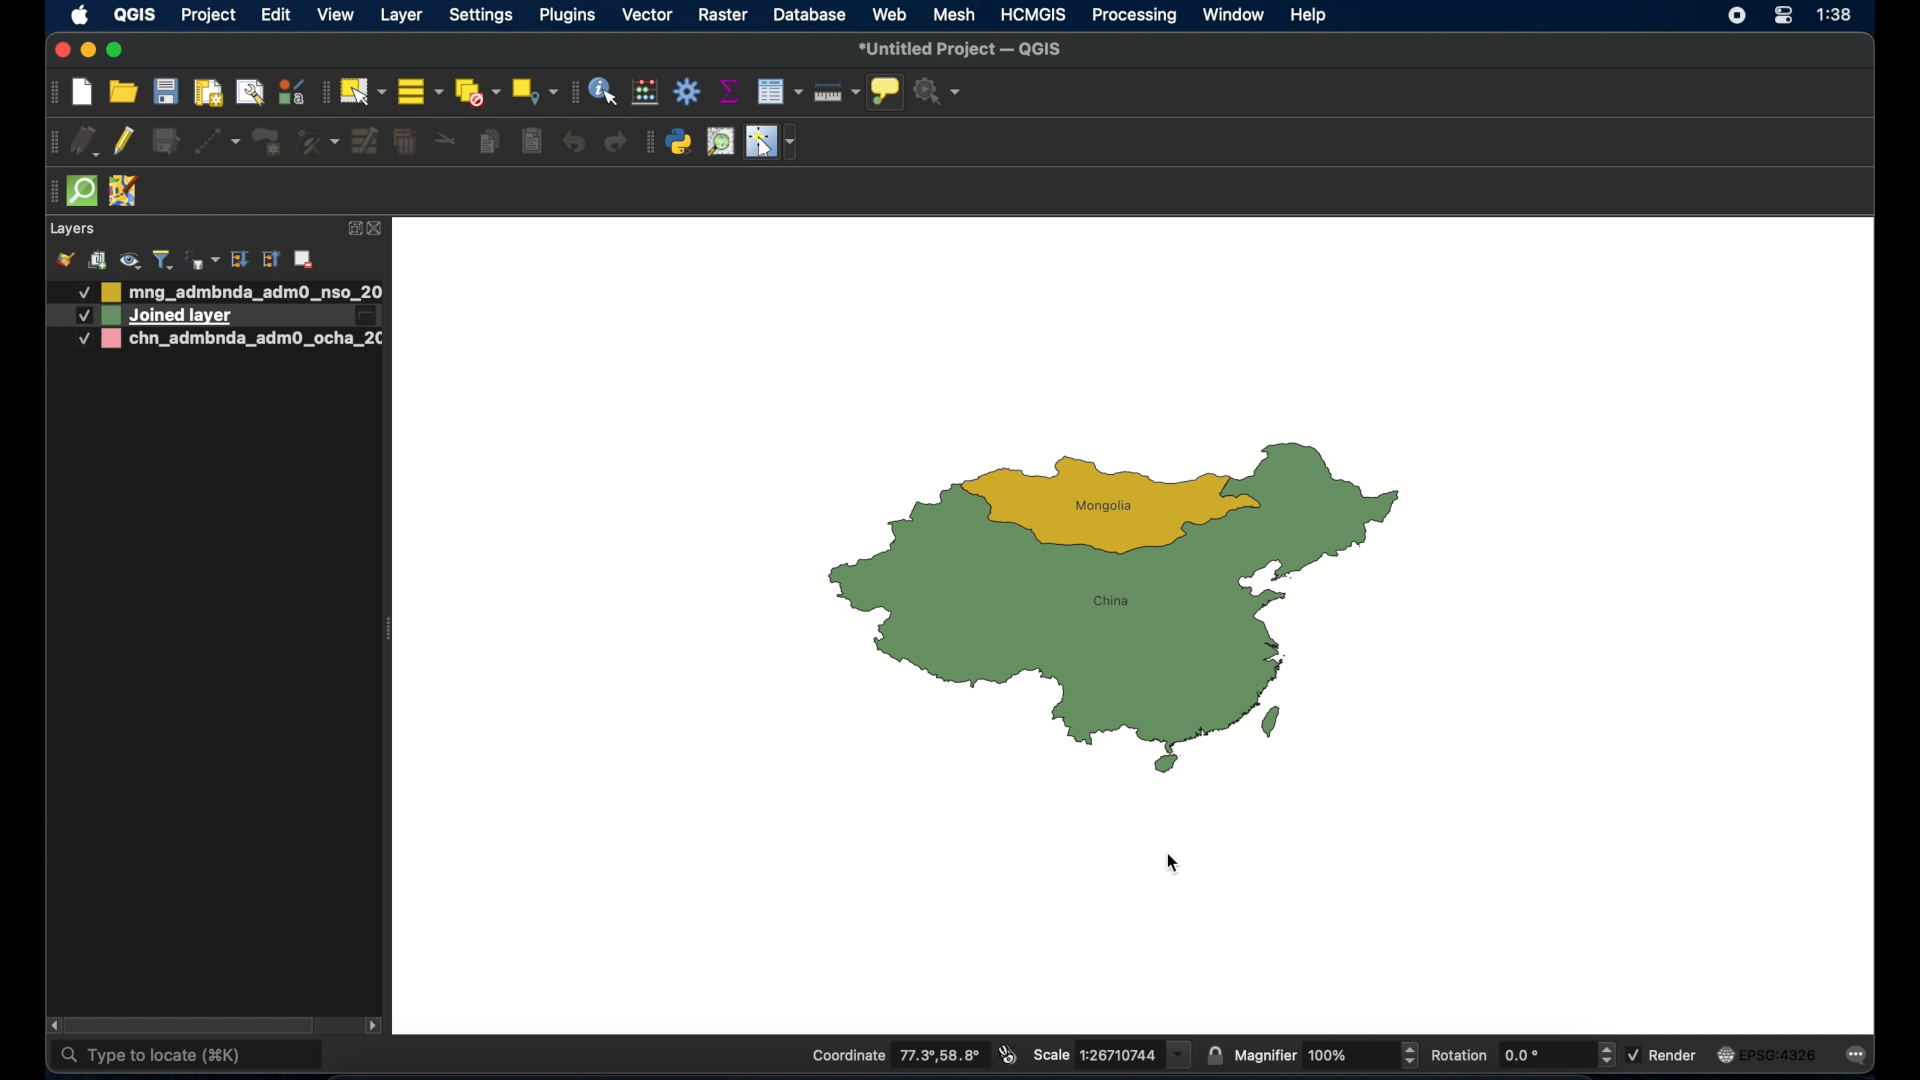 The width and height of the screenshot is (1920, 1080). I want to click on QGIS, so click(134, 14).